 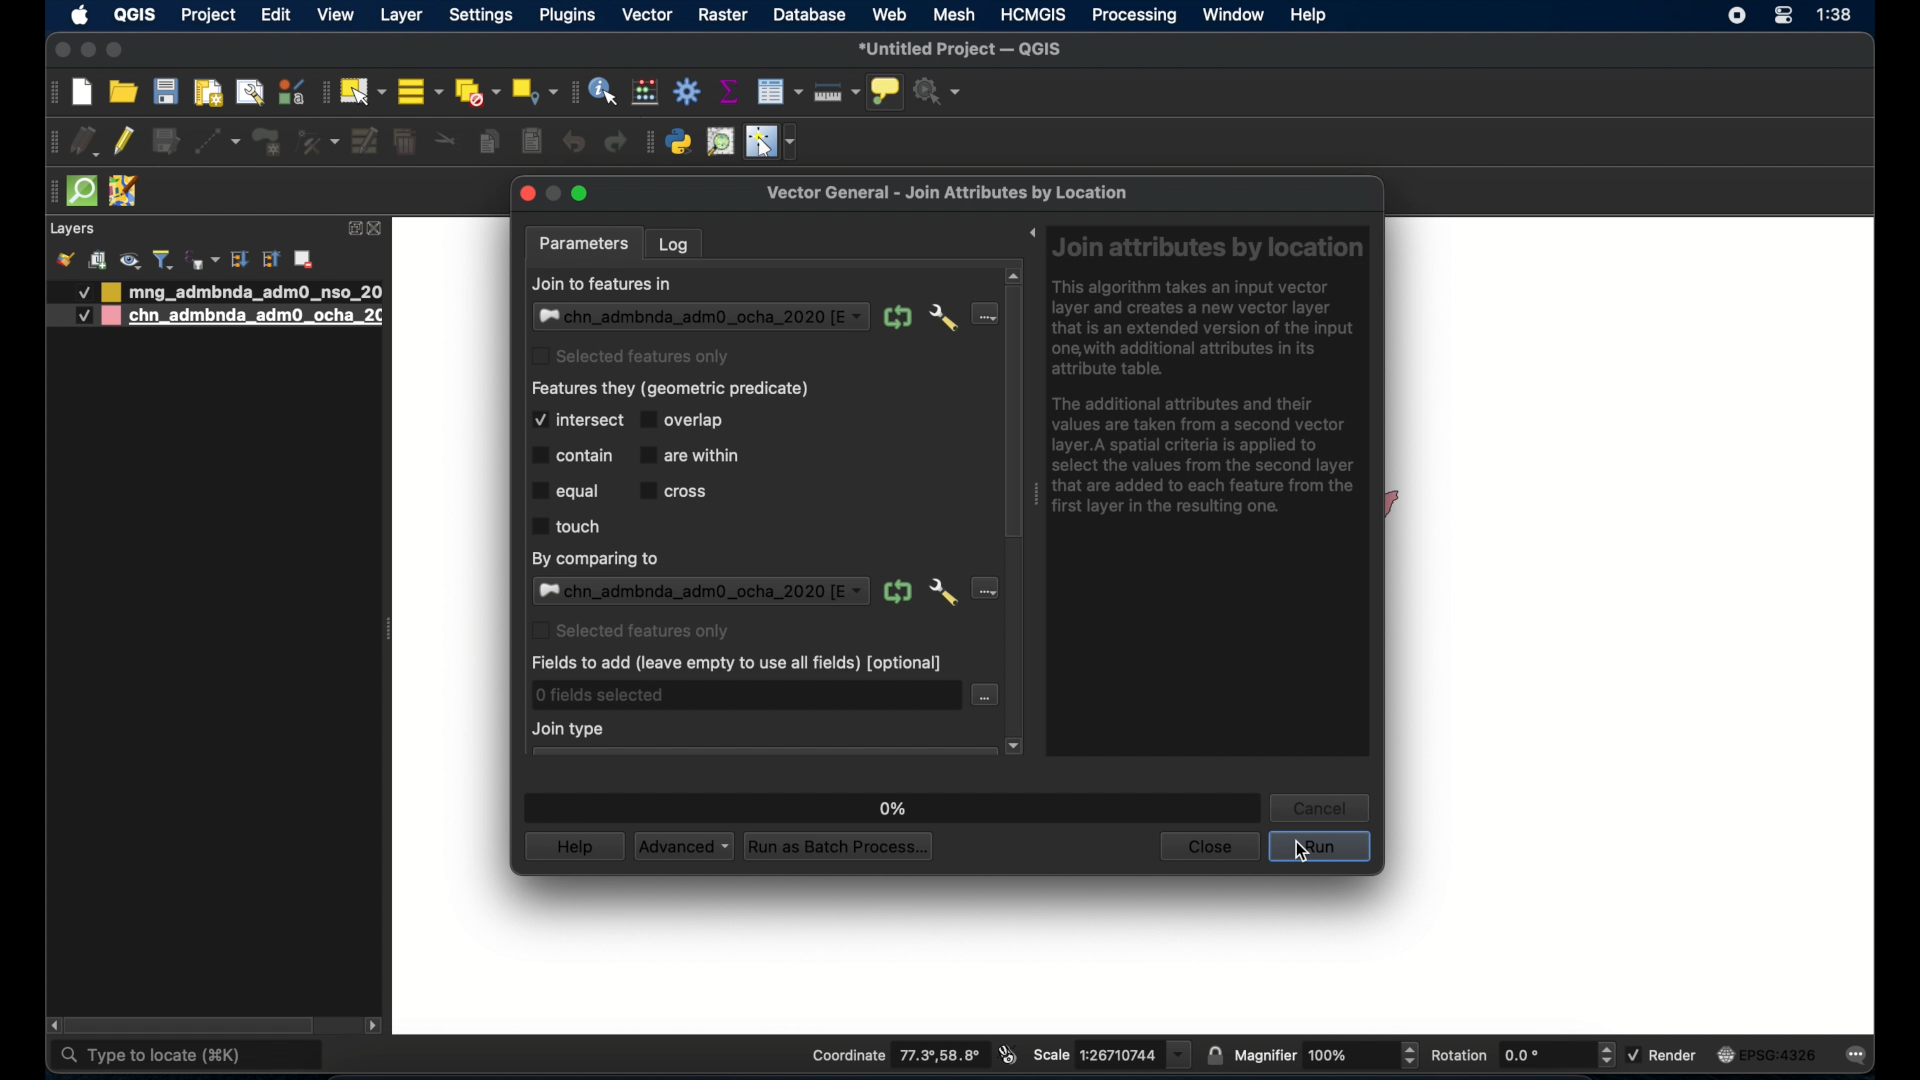 What do you see at coordinates (721, 143) in the screenshot?
I see `osm place search` at bounding box center [721, 143].